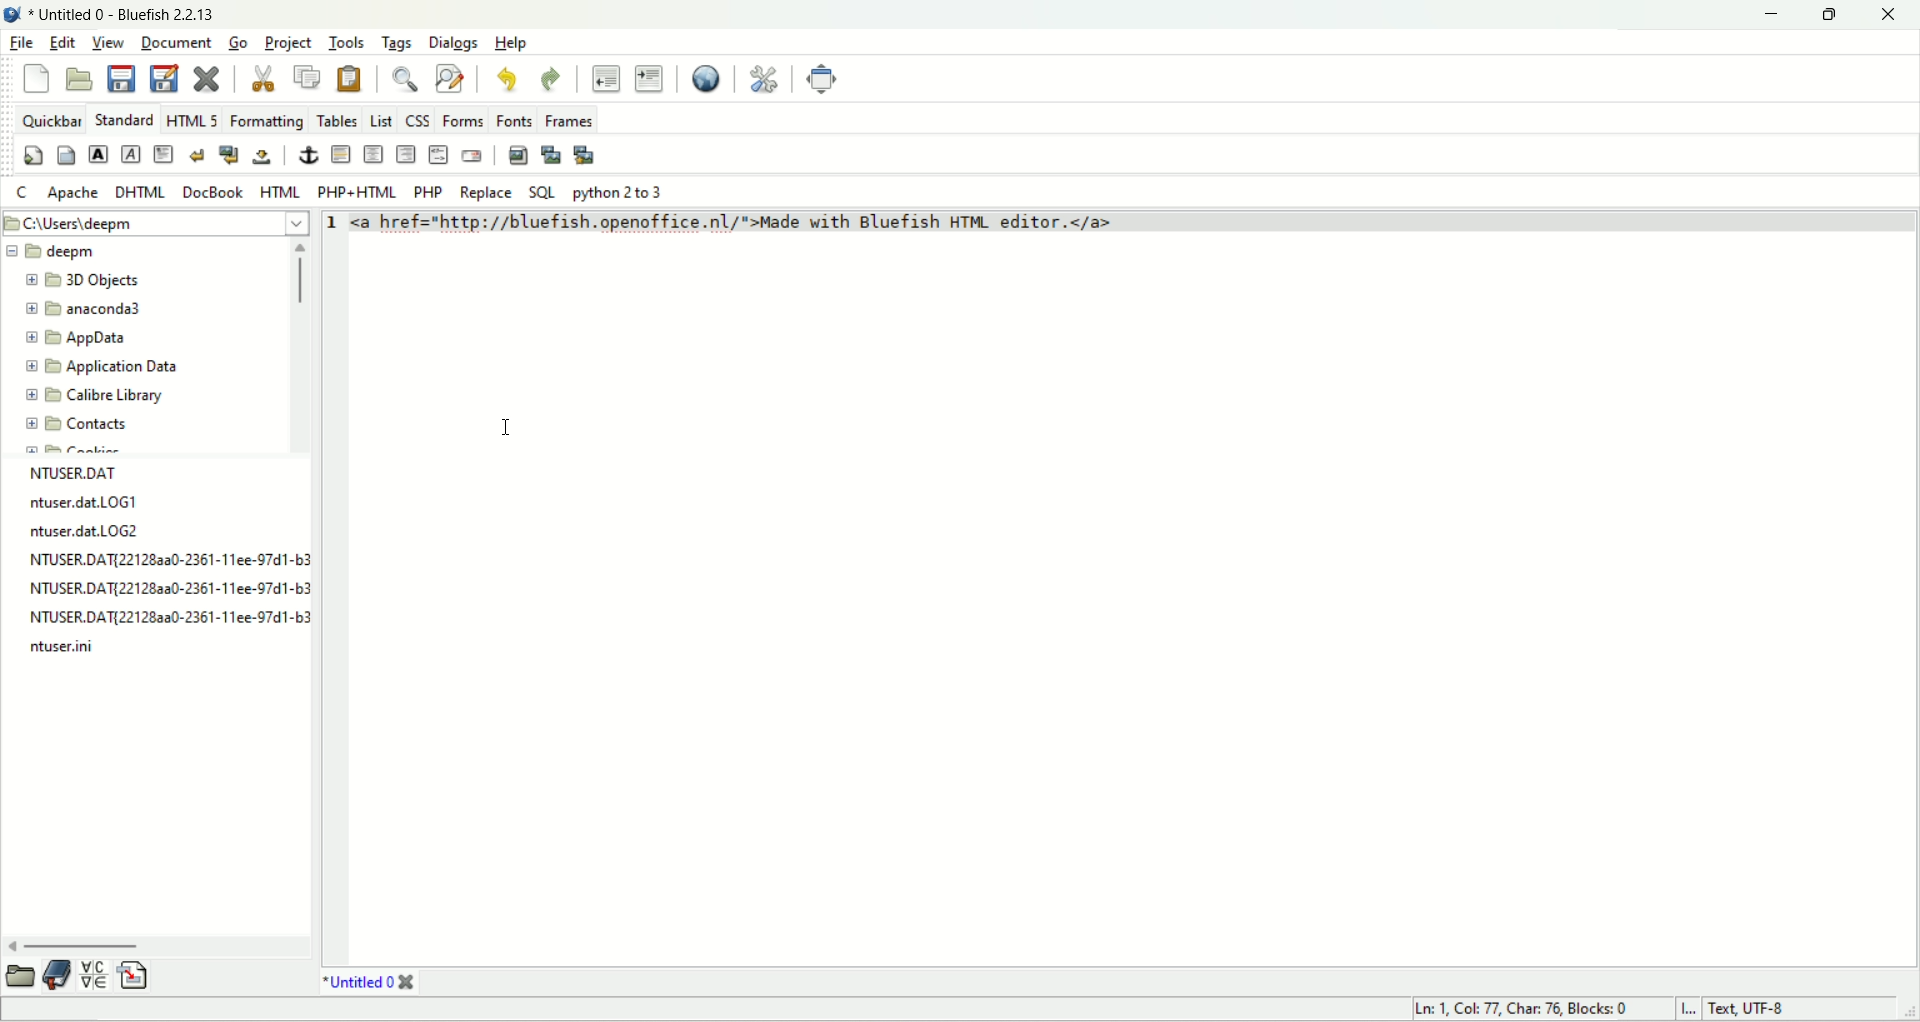 This screenshot has width=1920, height=1022. I want to click on forms, so click(461, 120).